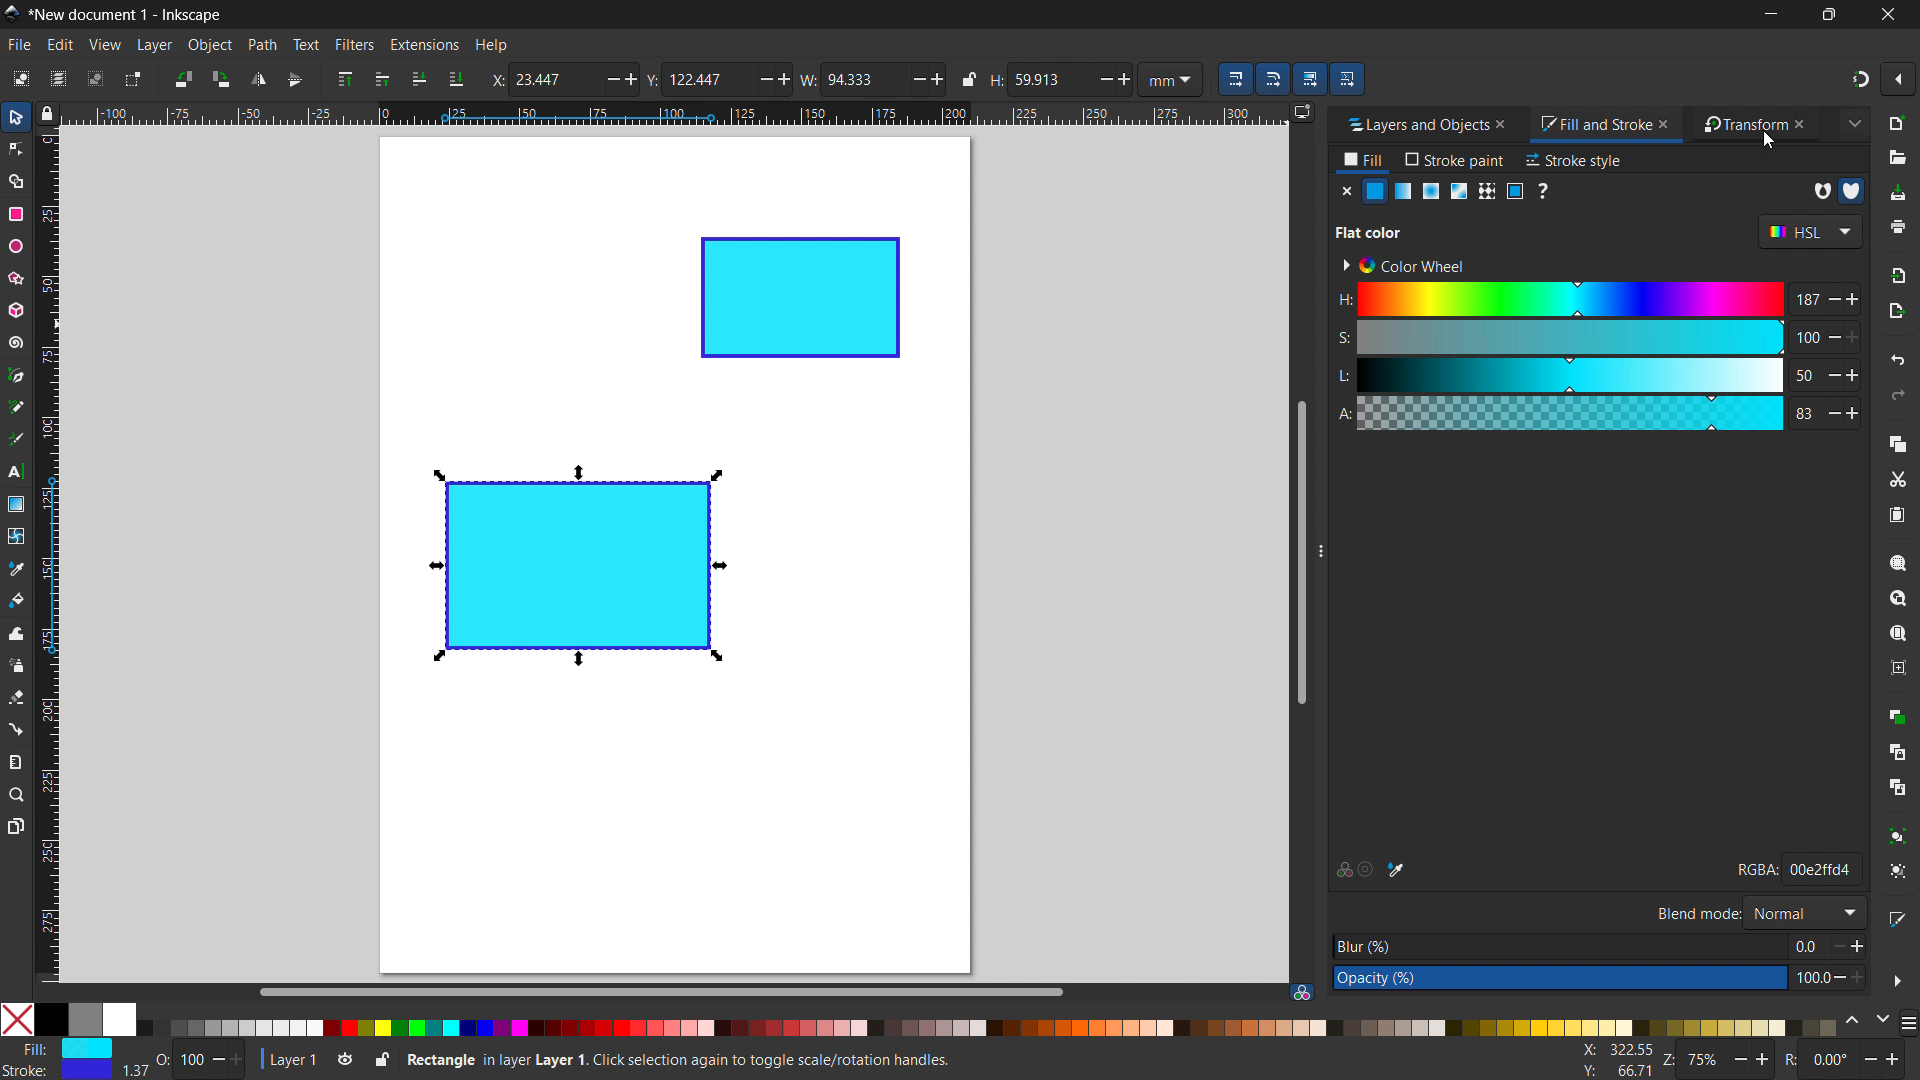  Describe the element at coordinates (1599, 979) in the screenshot. I see `opacity(%): 100` at that location.